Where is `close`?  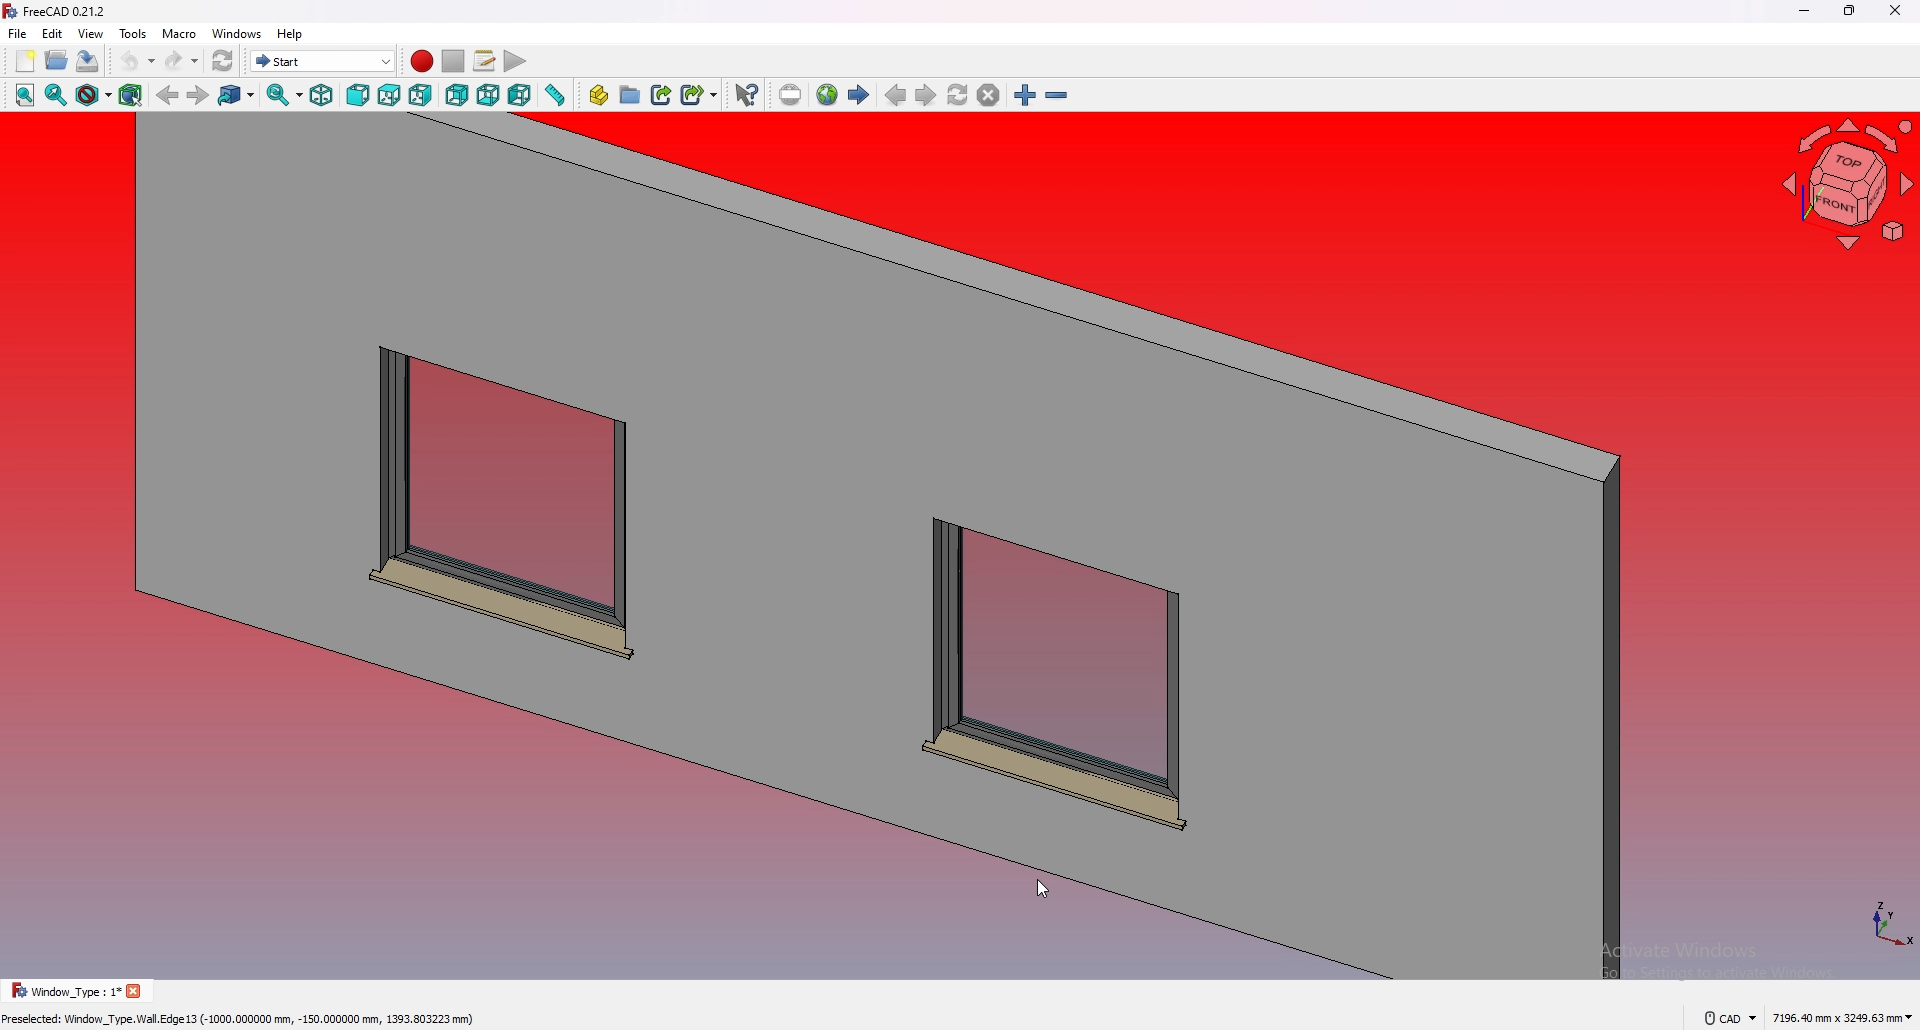 close is located at coordinates (132, 990).